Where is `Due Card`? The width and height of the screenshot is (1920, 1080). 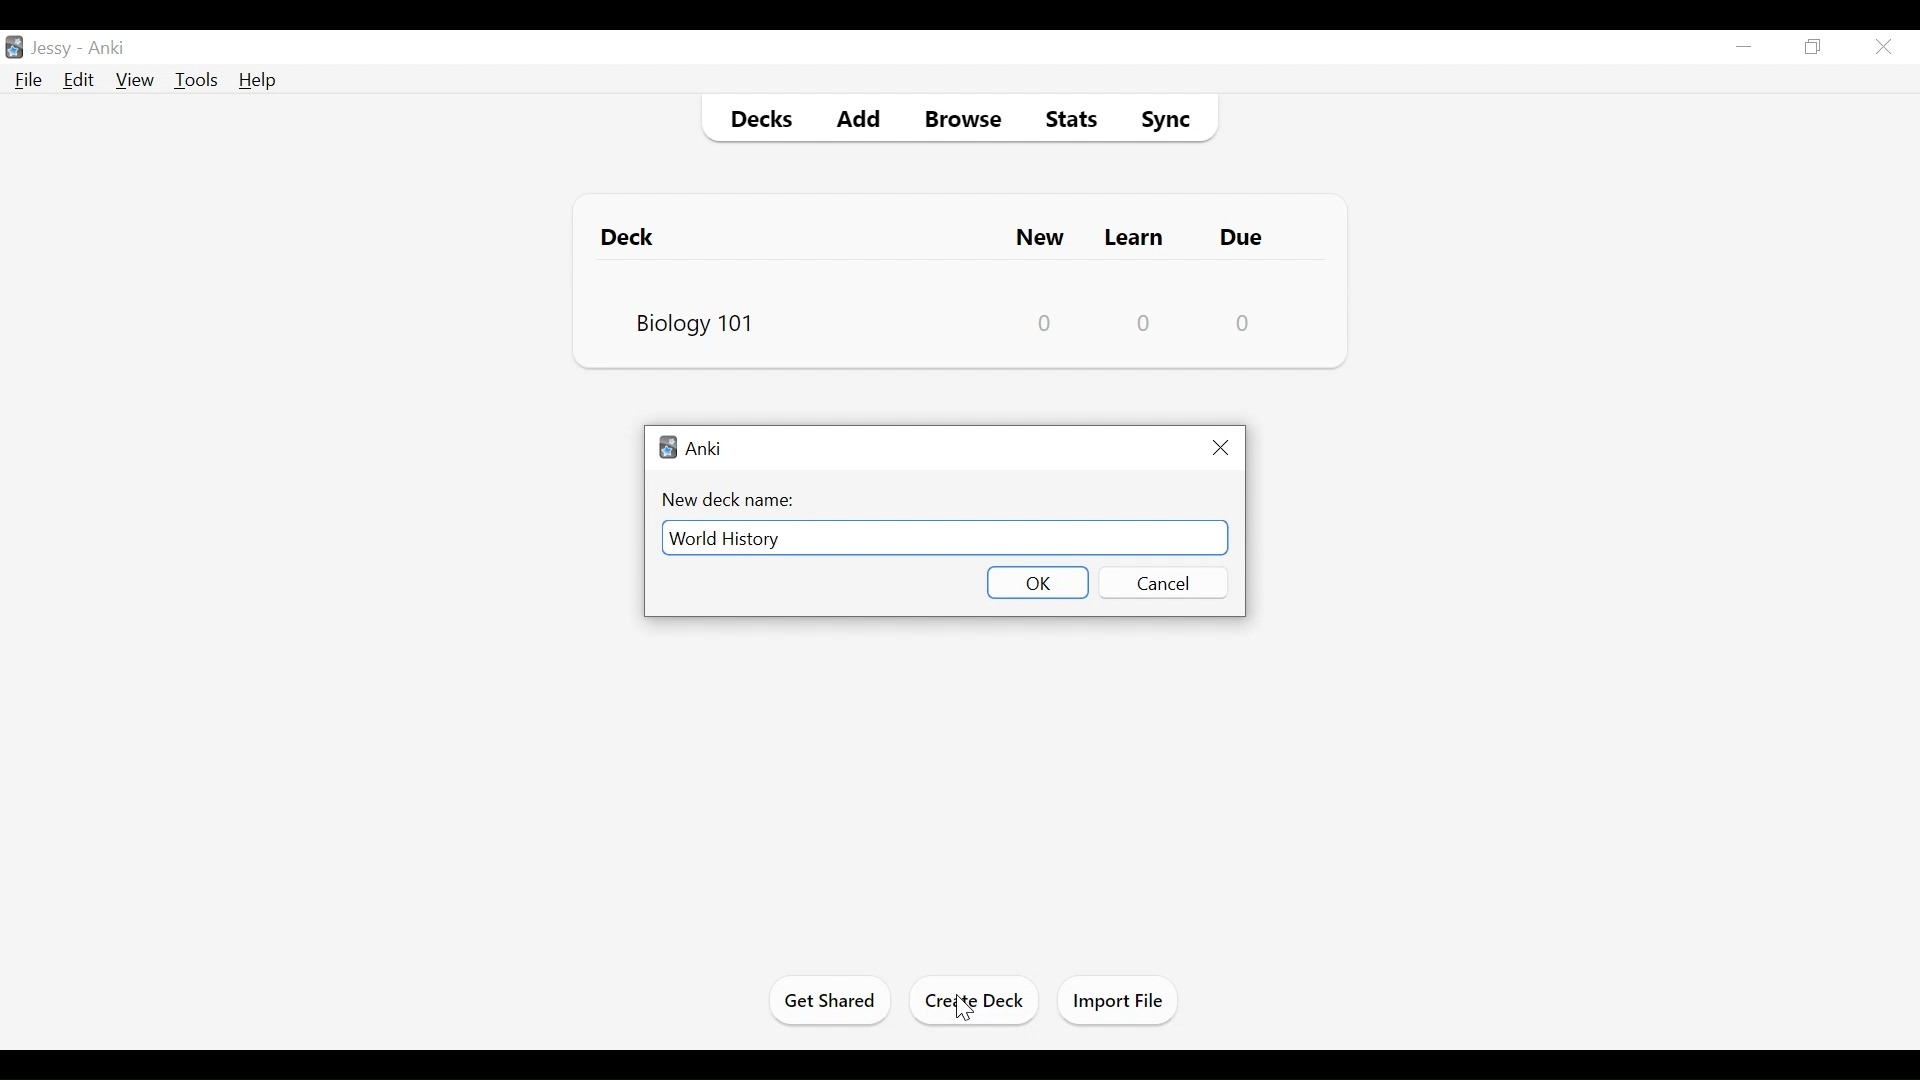
Due Card is located at coordinates (1245, 238).